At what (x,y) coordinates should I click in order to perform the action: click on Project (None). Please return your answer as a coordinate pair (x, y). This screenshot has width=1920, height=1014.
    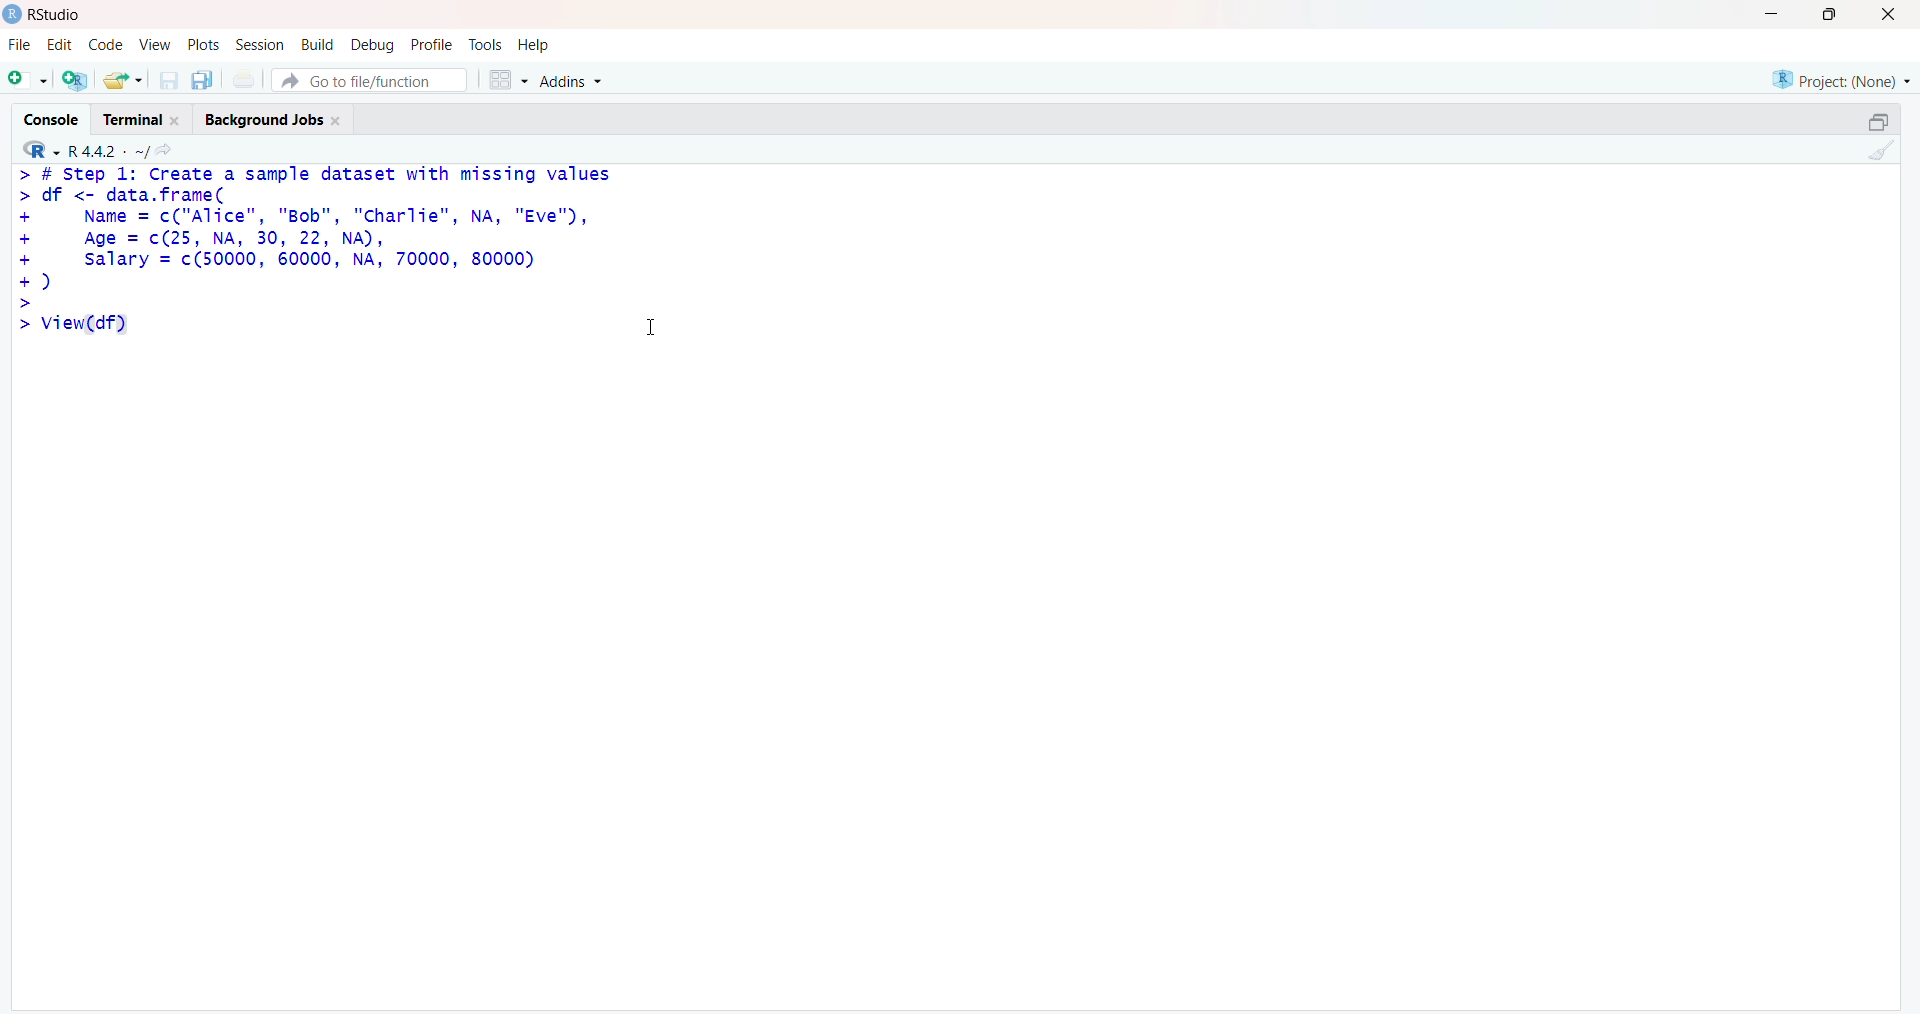
    Looking at the image, I should click on (1840, 79).